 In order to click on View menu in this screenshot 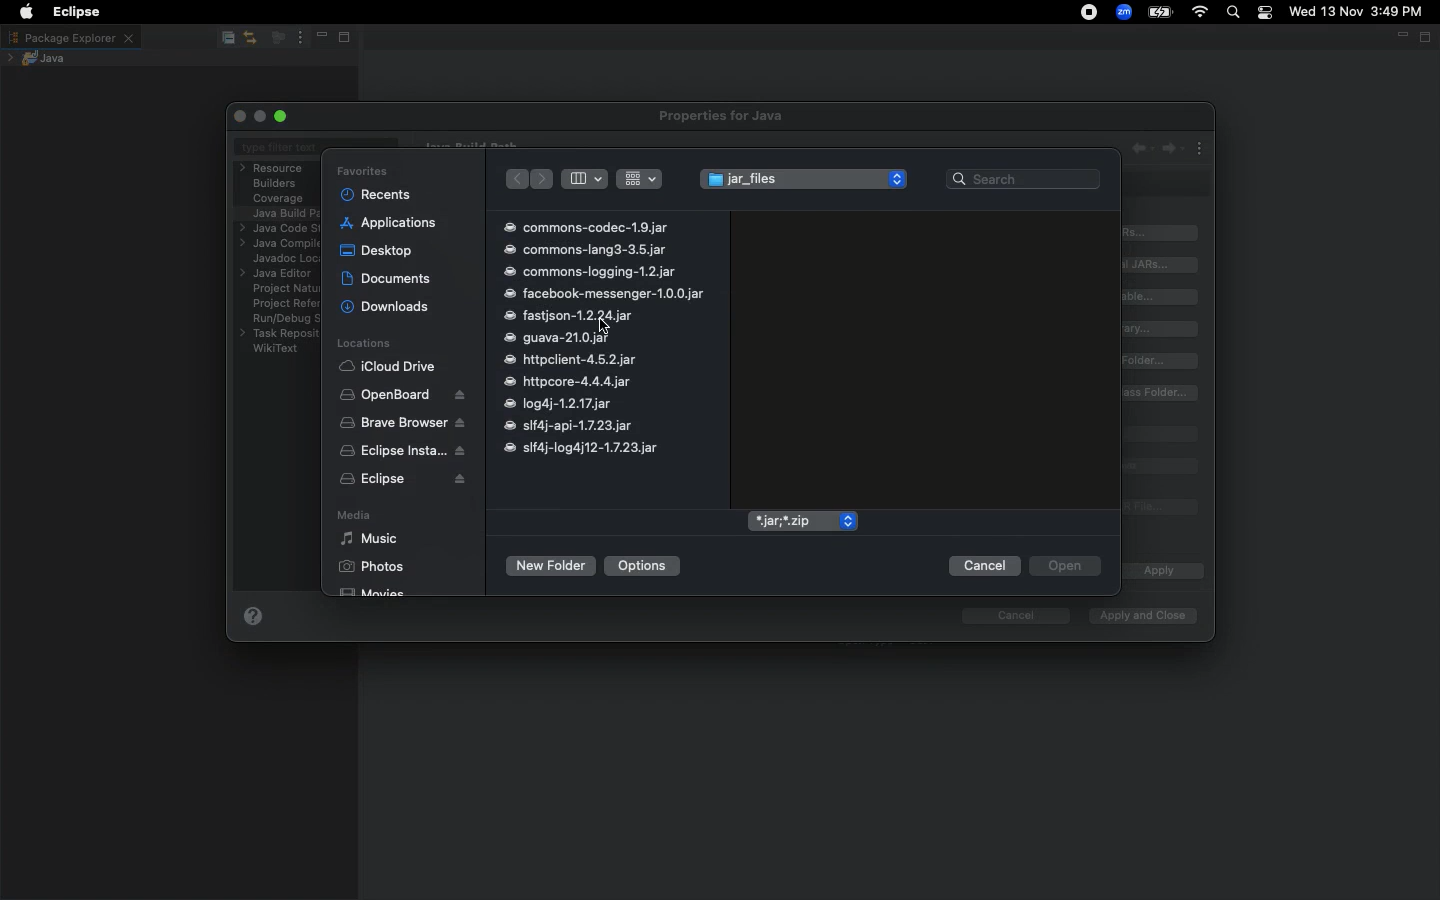, I will do `click(298, 38)`.